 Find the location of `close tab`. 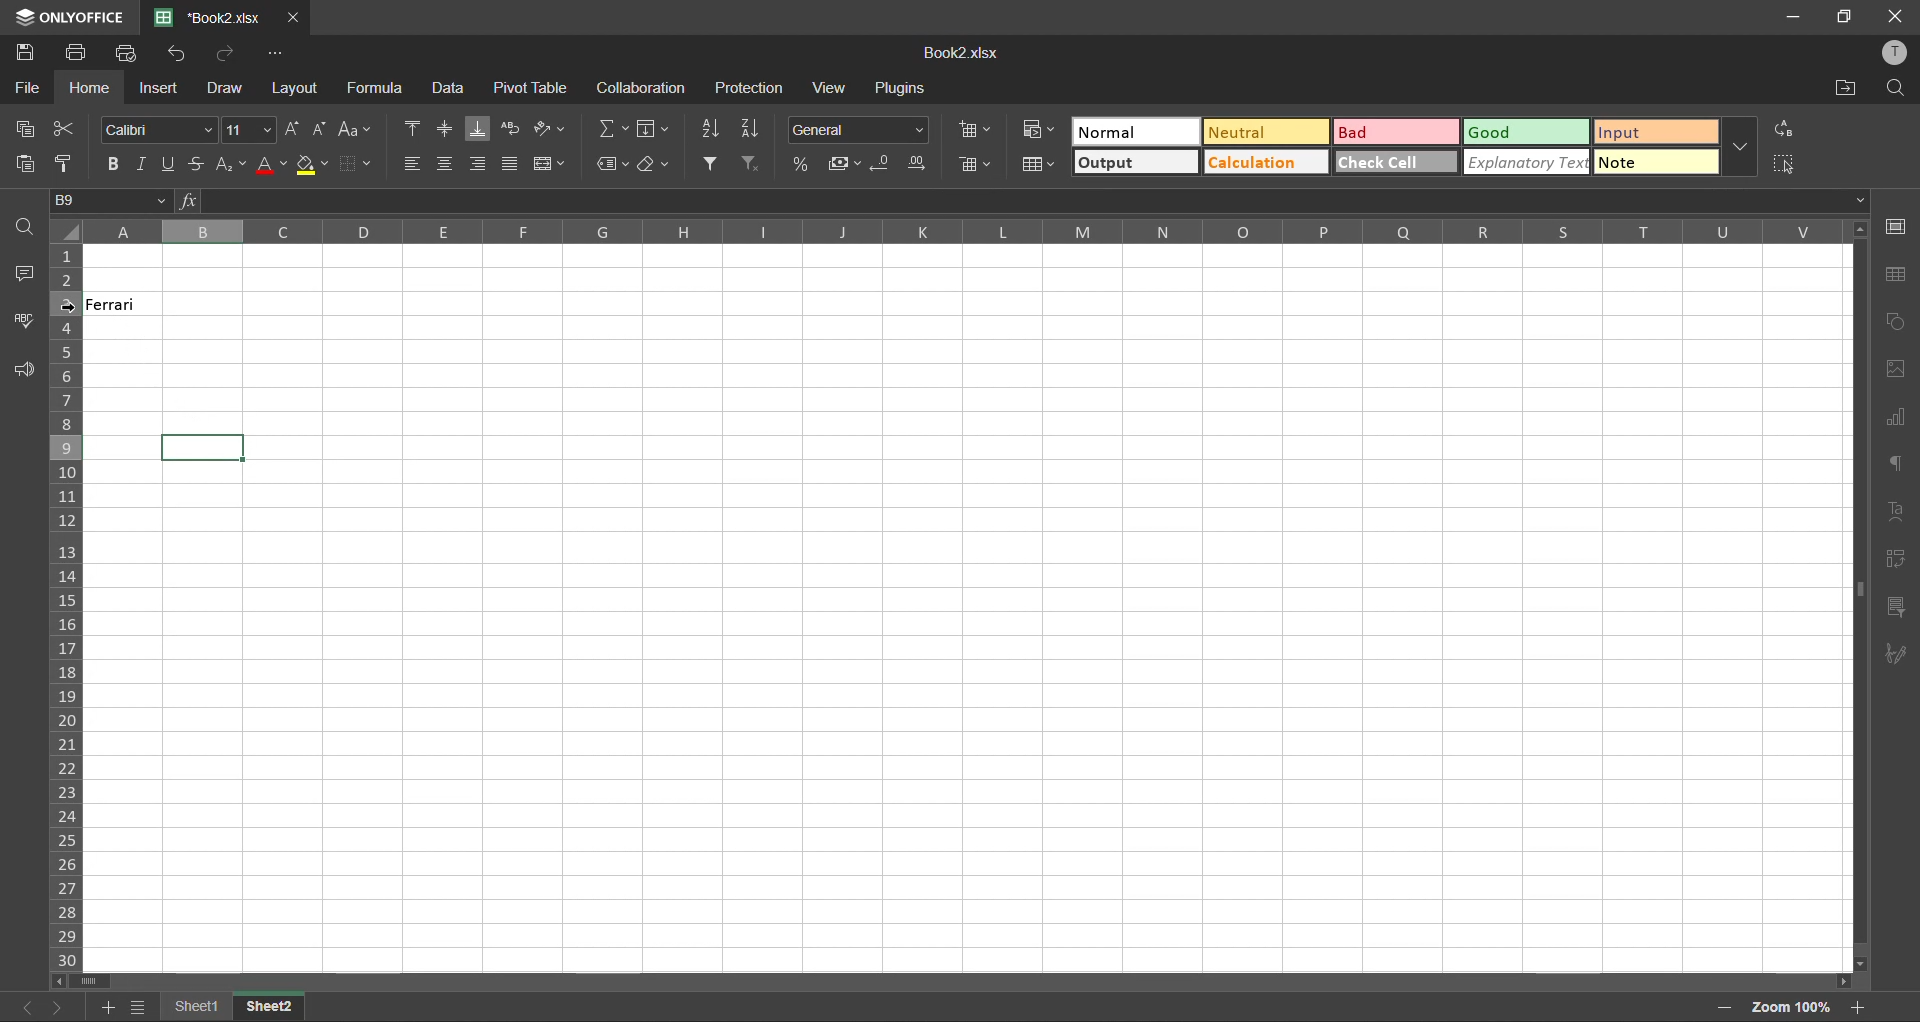

close tab is located at coordinates (296, 18).